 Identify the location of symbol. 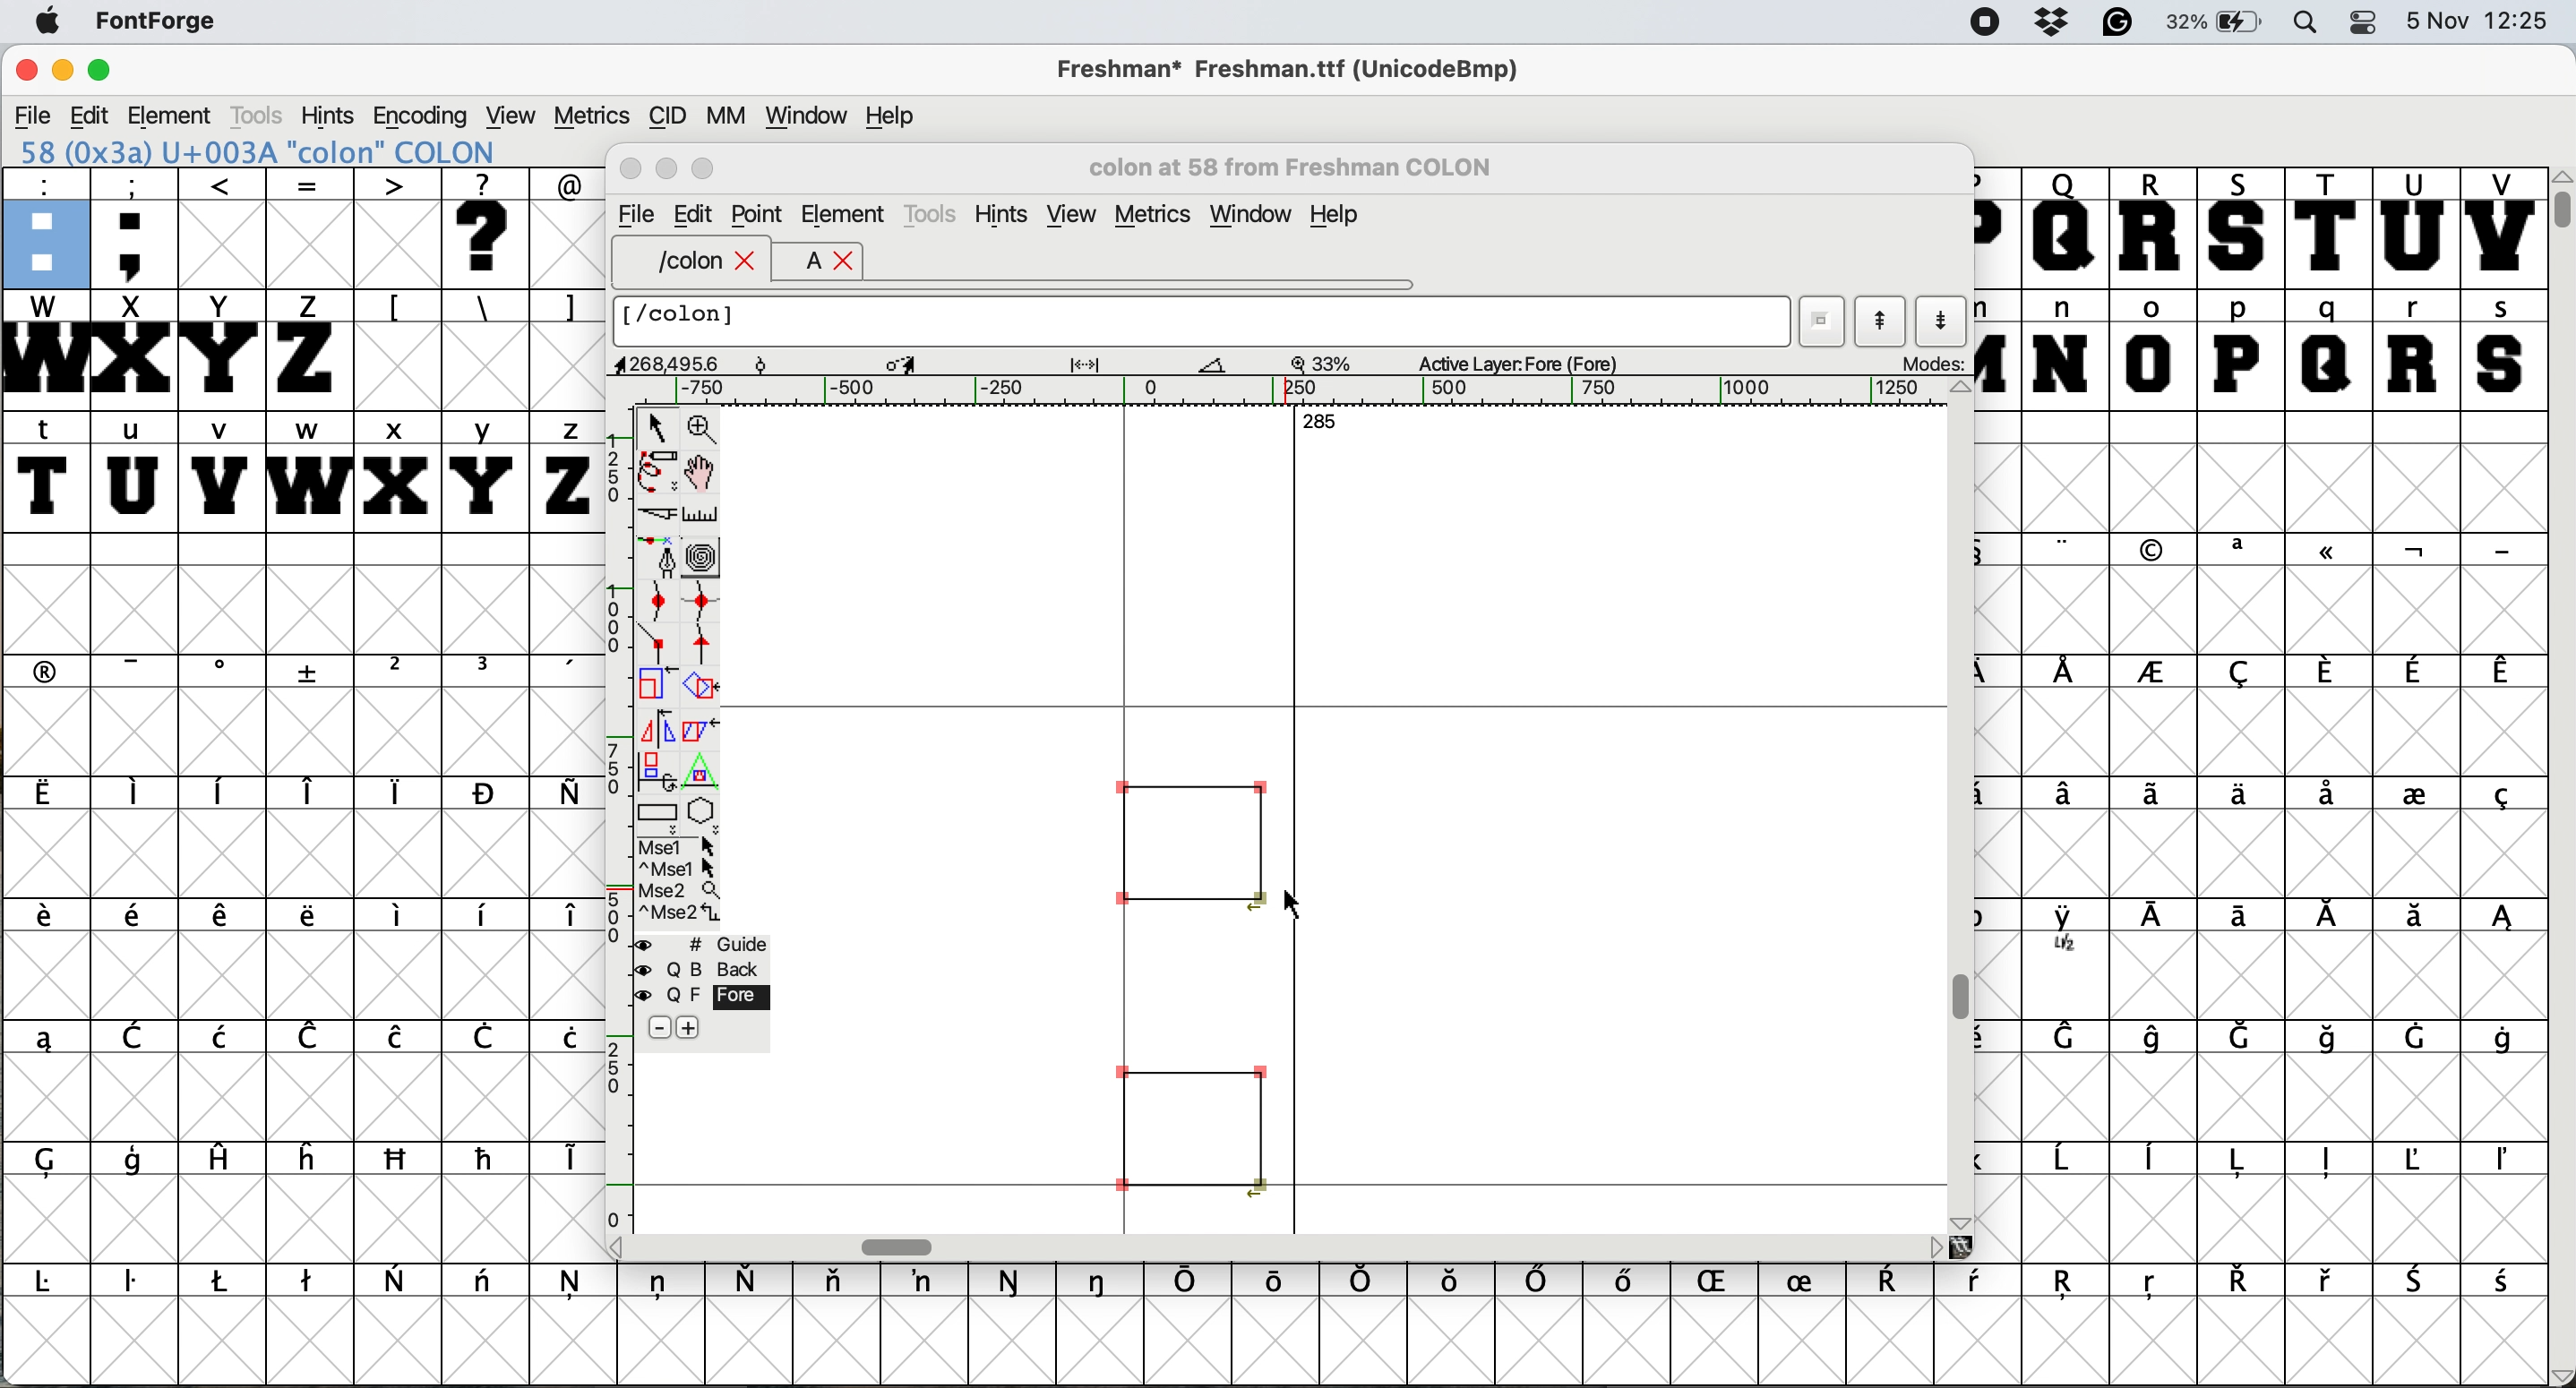
(400, 792).